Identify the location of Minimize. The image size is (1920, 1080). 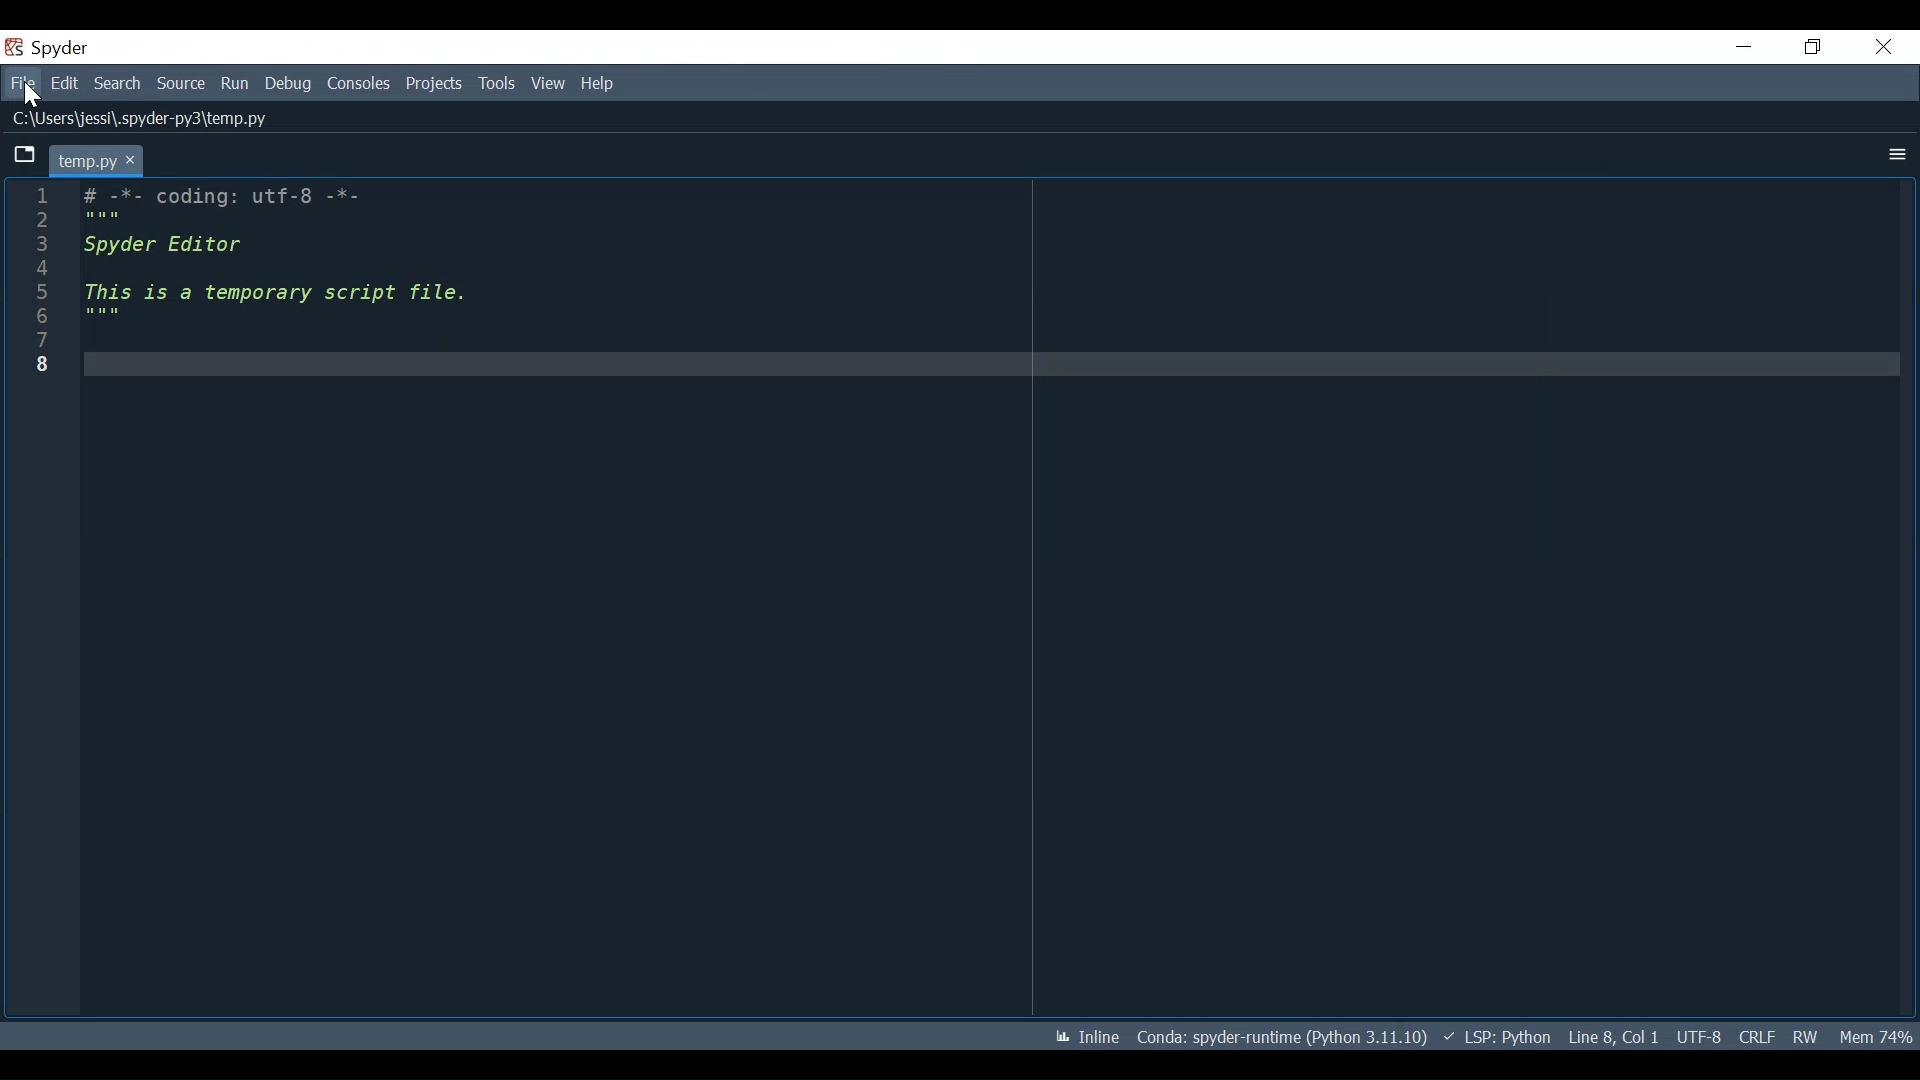
(1743, 46).